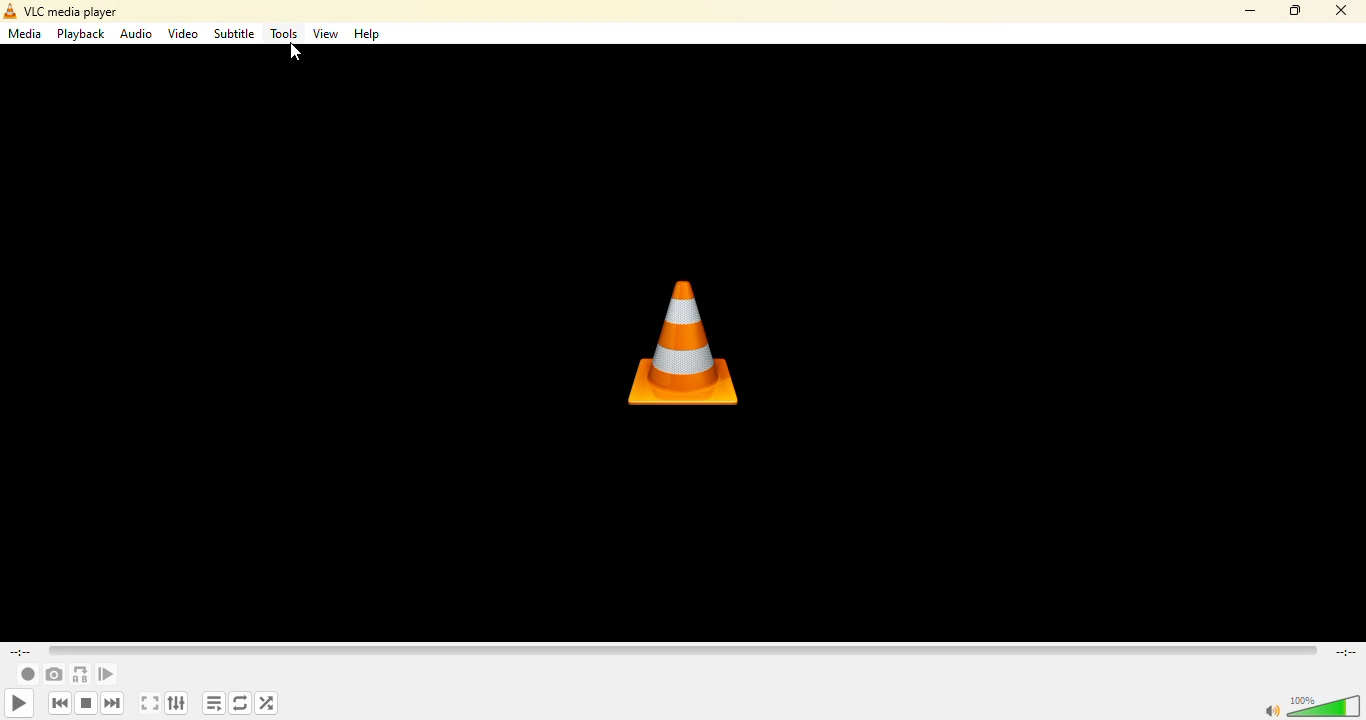 This screenshot has height=720, width=1366. Describe the element at coordinates (106, 673) in the screenshot. I see `frame by frame` at that location.